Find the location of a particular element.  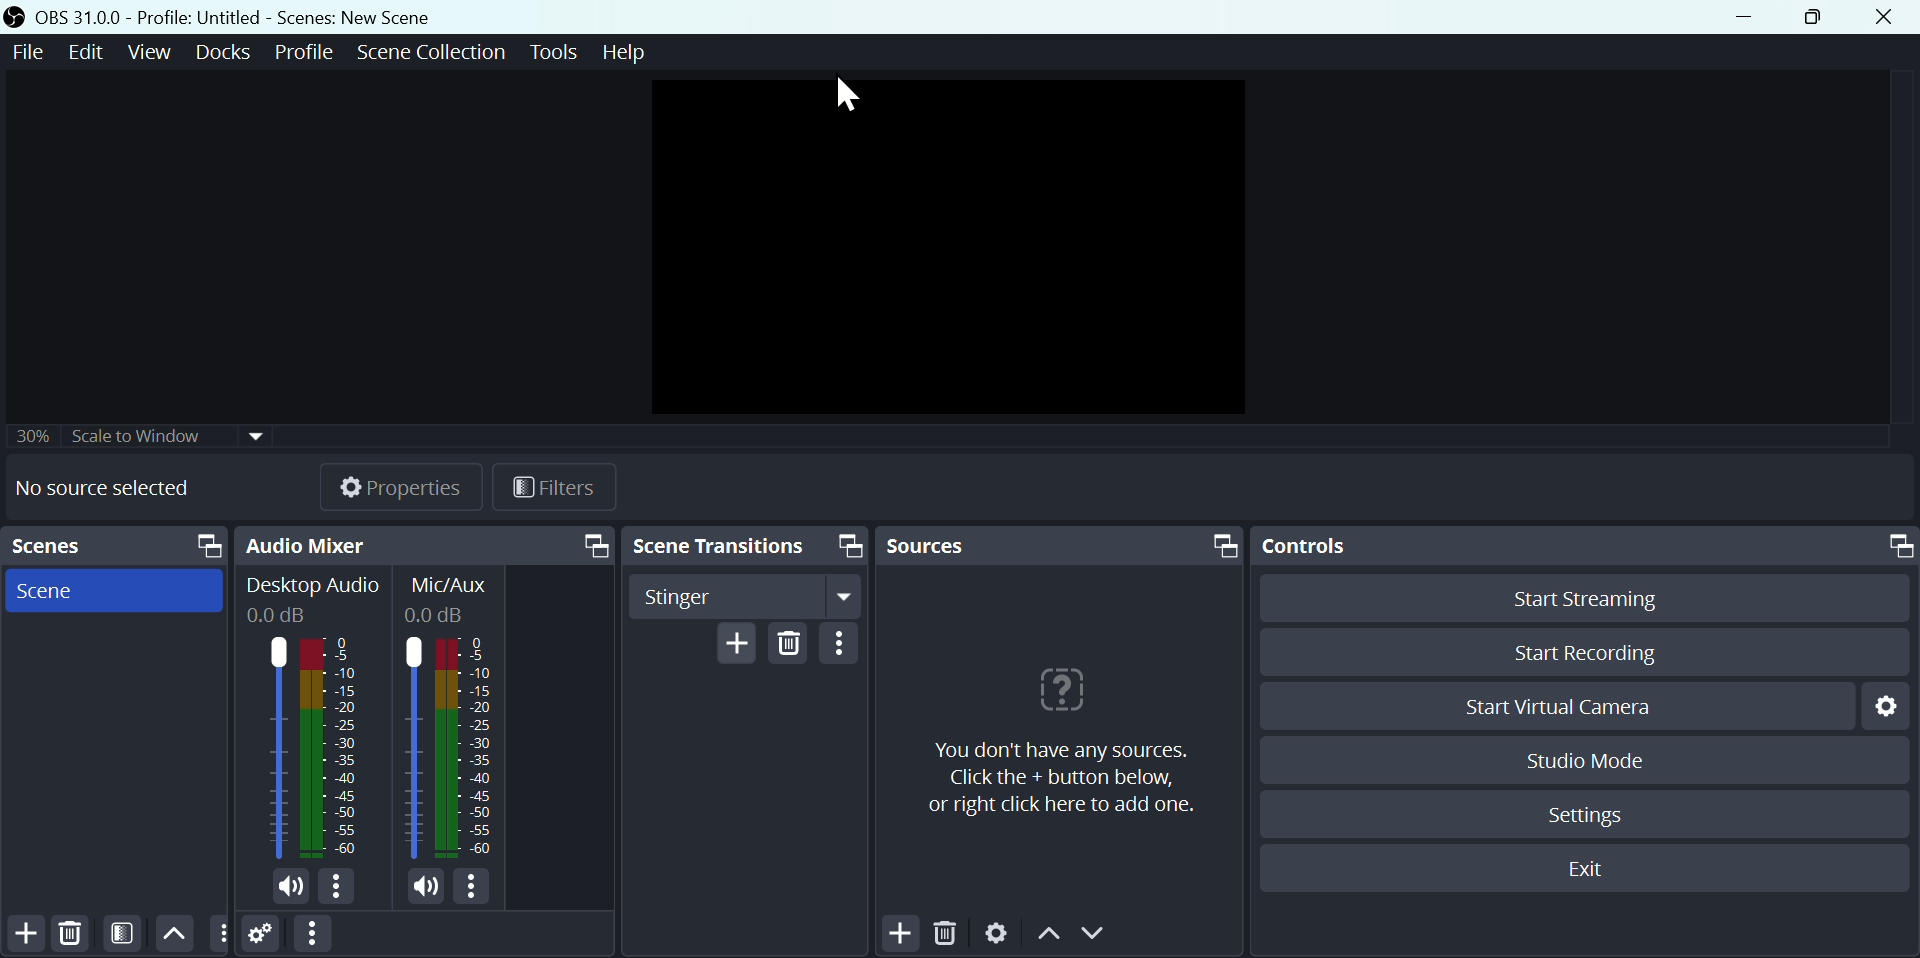

OBS 31.0.0 - Profile: untitled scenes: new scene is located at coordinates (227, 16).